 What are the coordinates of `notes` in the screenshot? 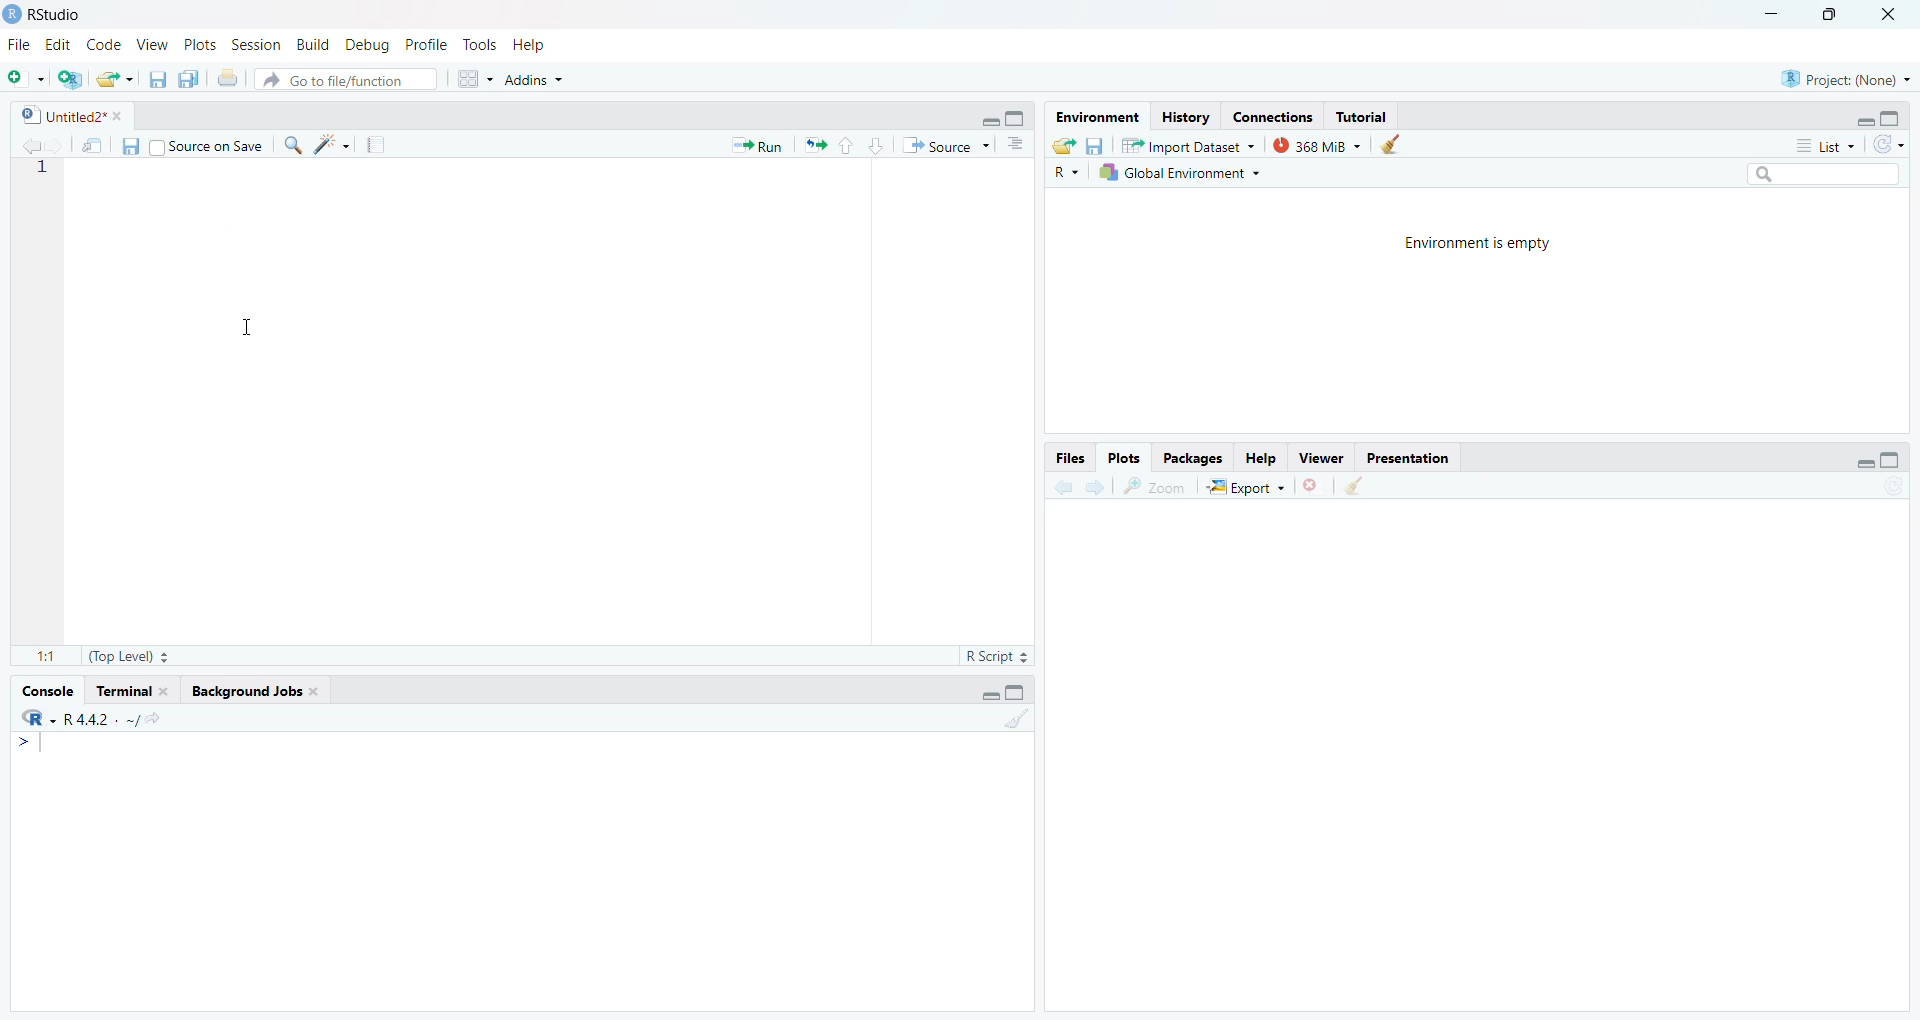 It's located at (380, 145).